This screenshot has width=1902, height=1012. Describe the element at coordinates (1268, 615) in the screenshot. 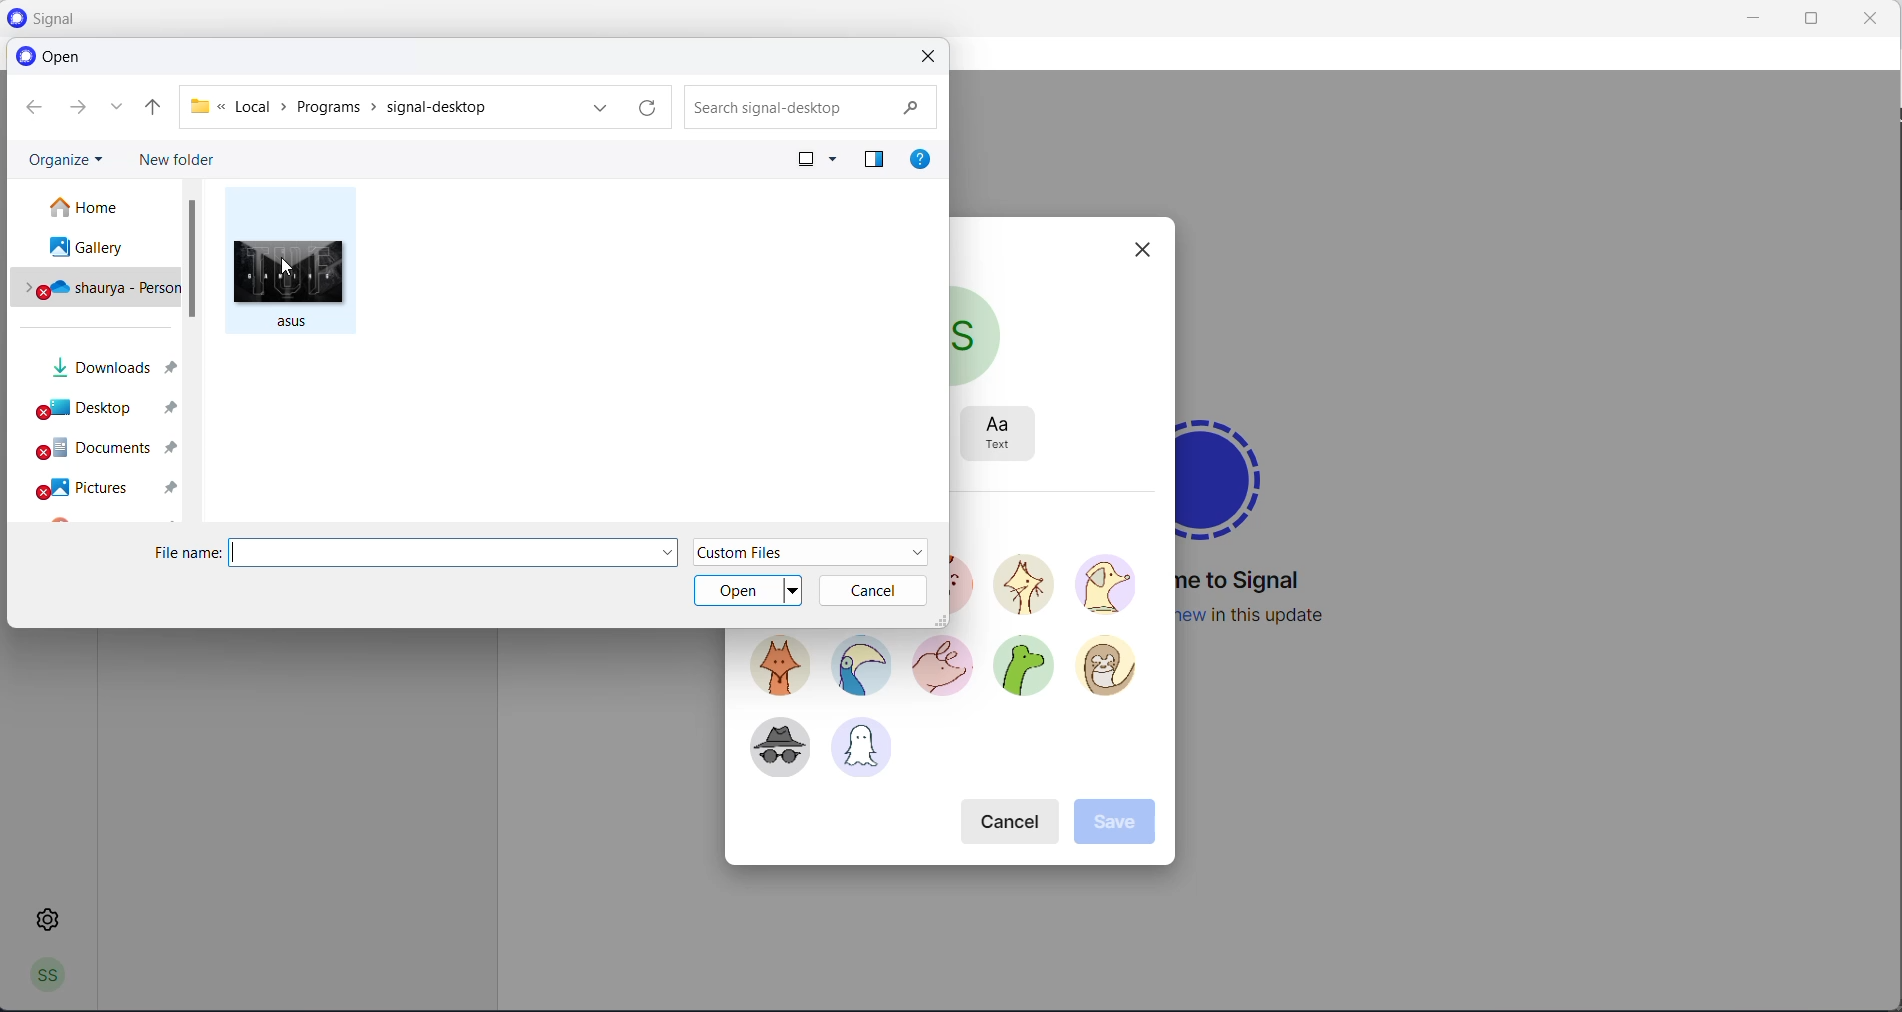

I see `new update information` at that location.